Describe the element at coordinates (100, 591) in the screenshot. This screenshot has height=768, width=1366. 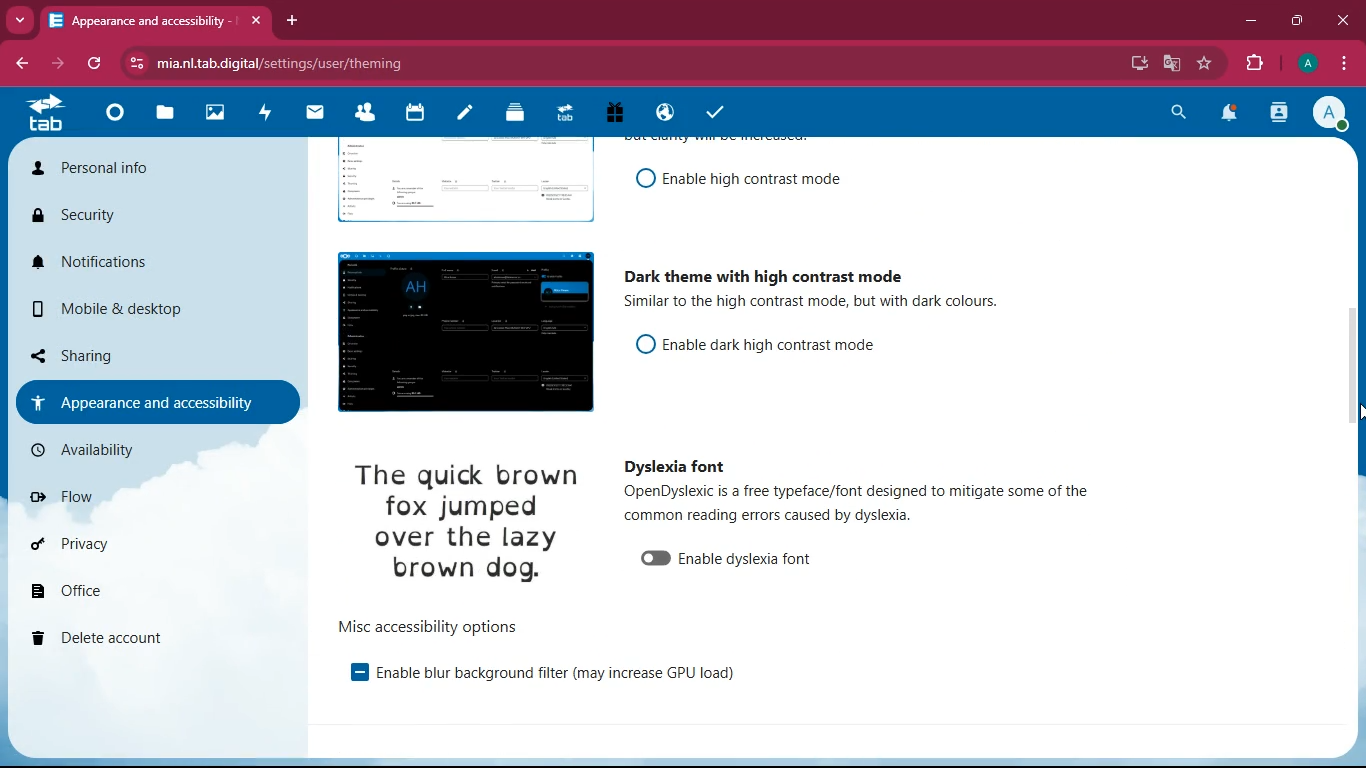
I see `office` at that location.